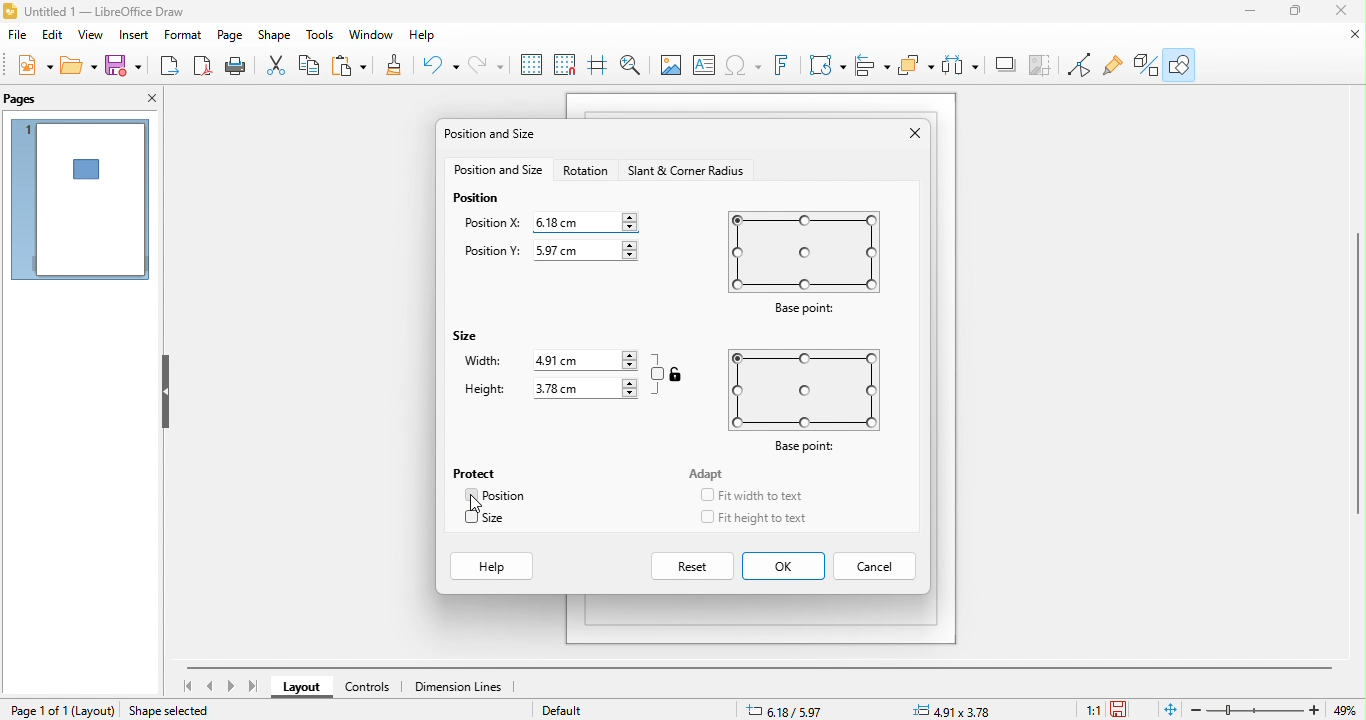 The height and width of the screenshot is (720, 1366). I want to click on rotation, so click(588, 172).